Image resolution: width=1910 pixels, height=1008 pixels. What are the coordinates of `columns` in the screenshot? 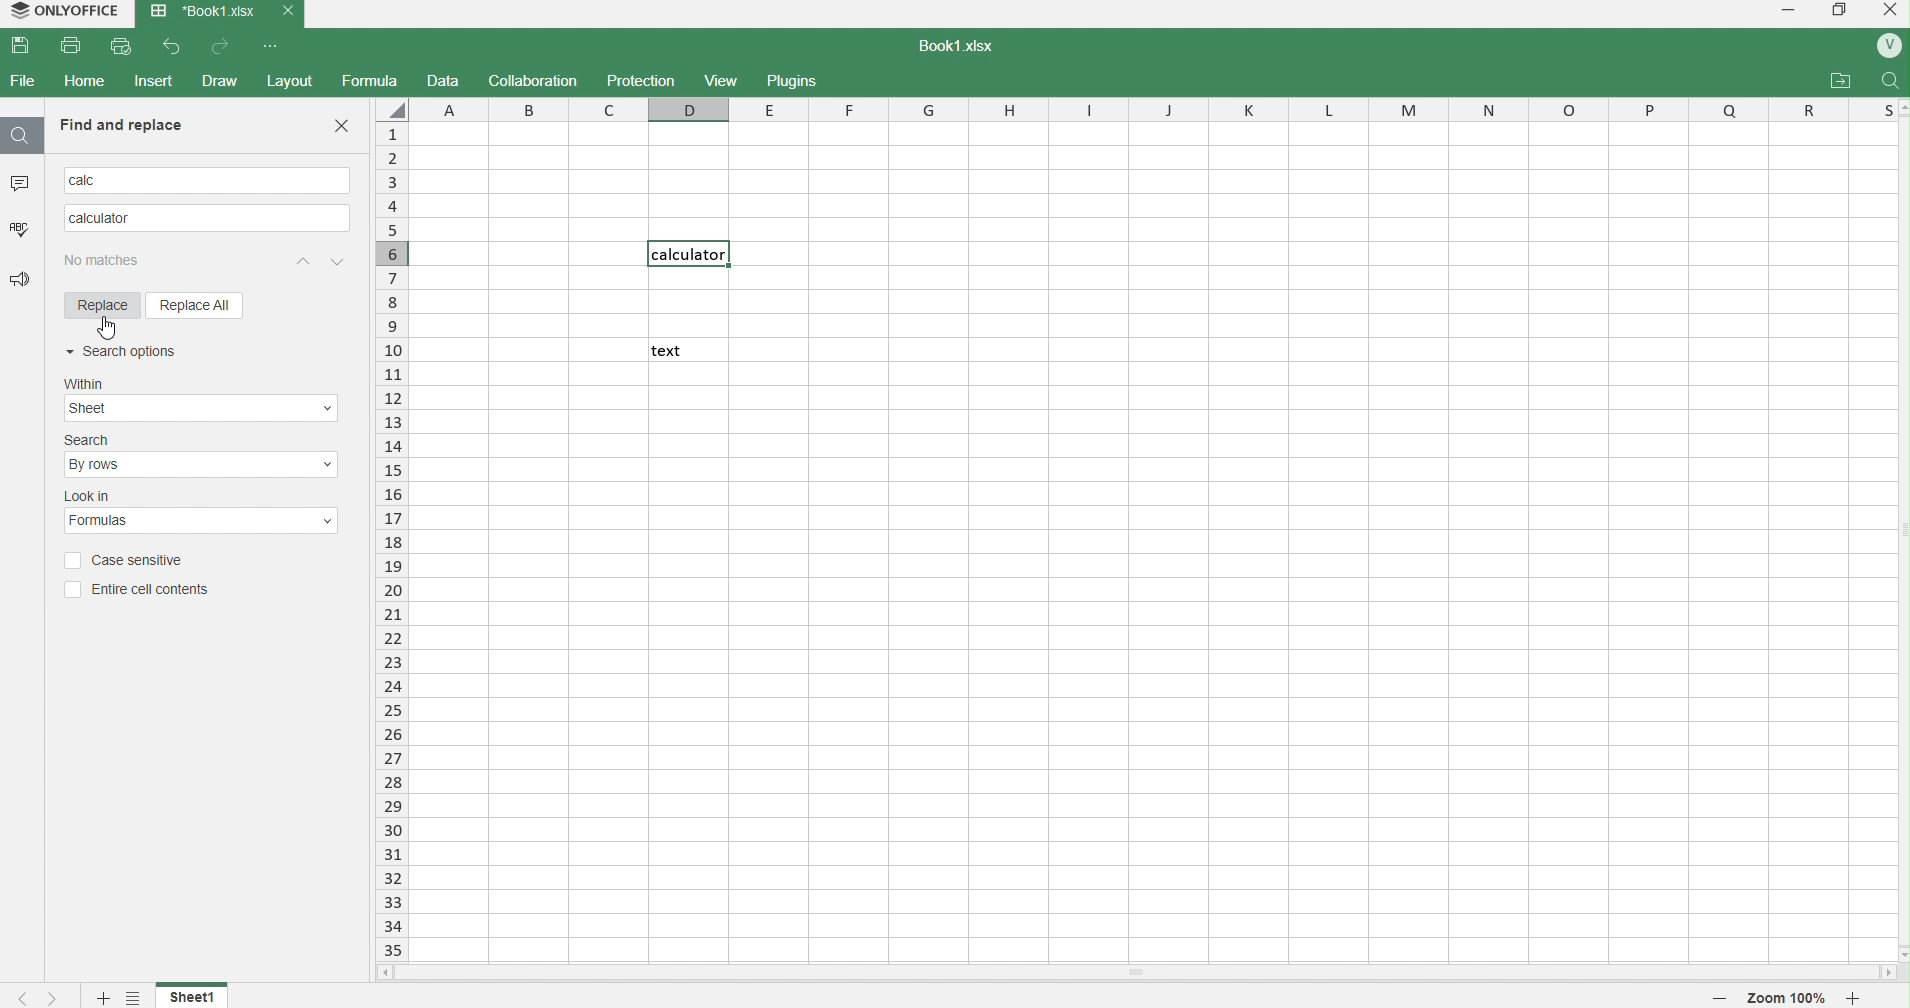 It's located at (1156, 109).